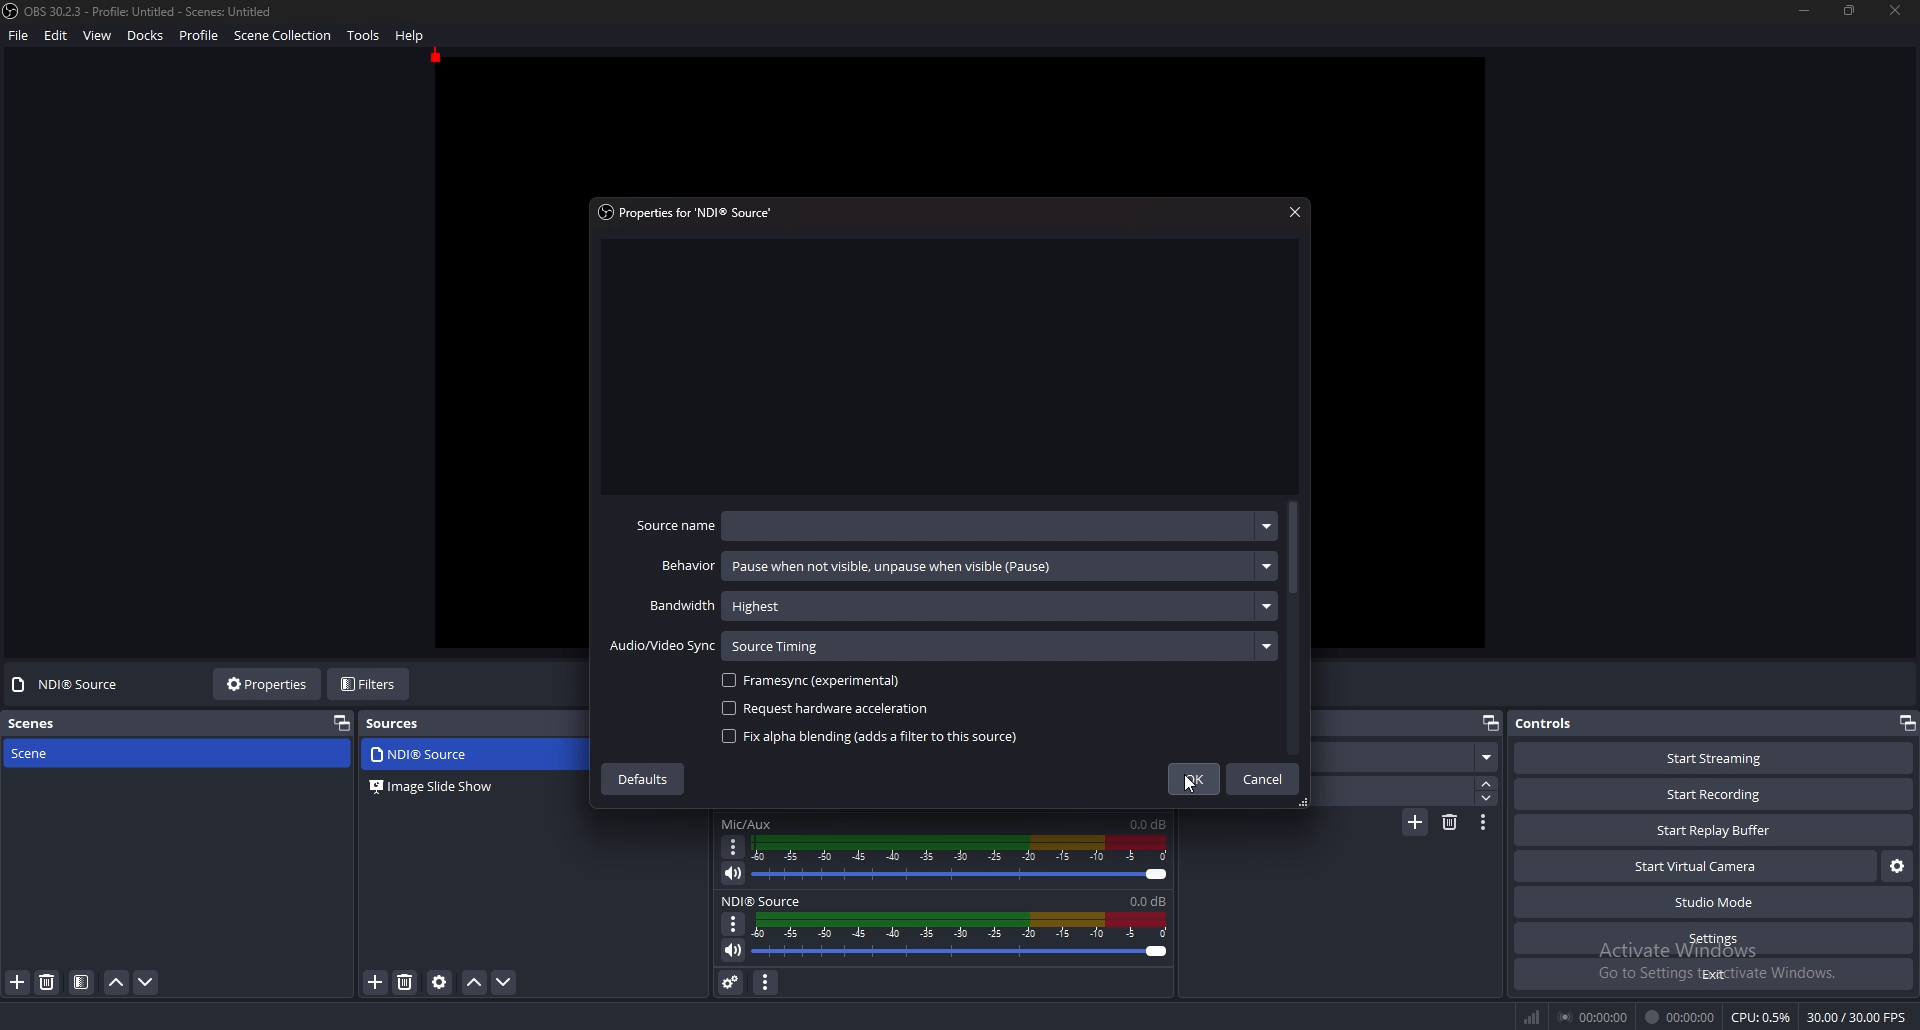 Image resolution: width=1920 pixels, height=1030 pixels. I want to click on move scene down, so click(145, 982).